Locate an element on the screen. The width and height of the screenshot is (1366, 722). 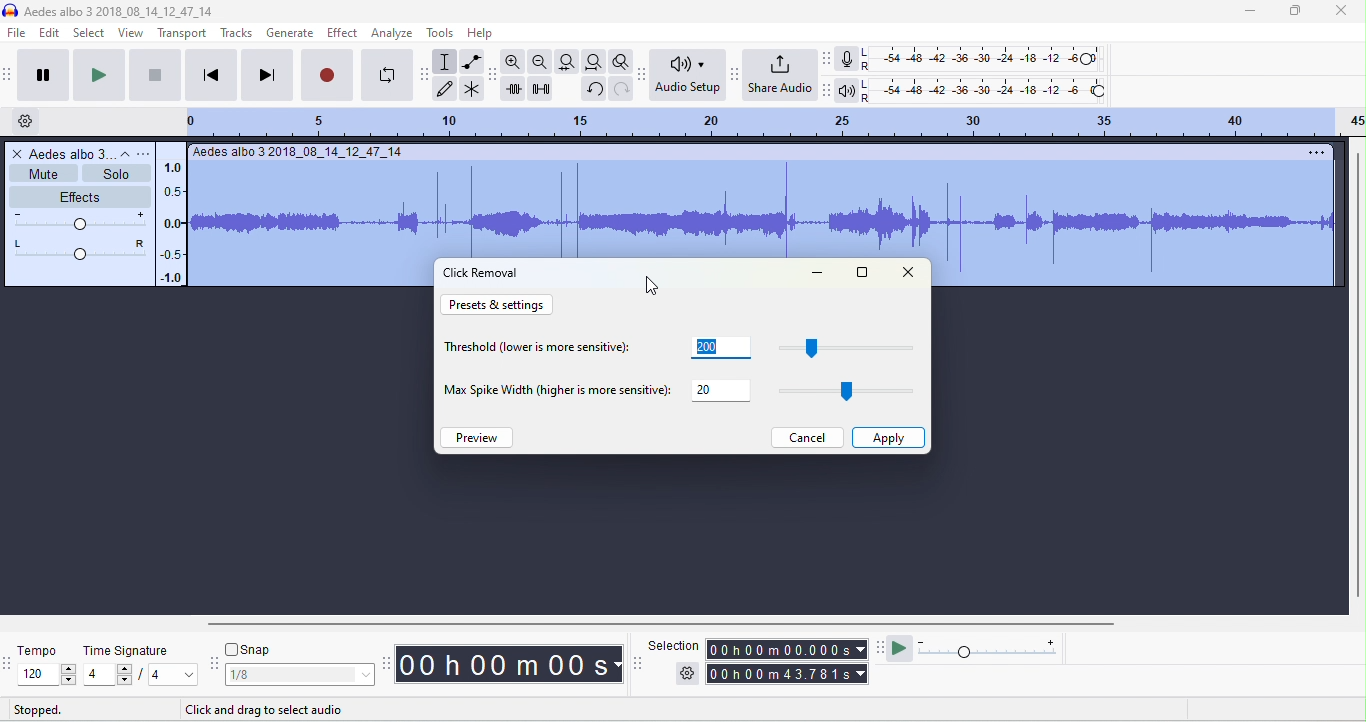
200 is located at coordinates (721, 342).